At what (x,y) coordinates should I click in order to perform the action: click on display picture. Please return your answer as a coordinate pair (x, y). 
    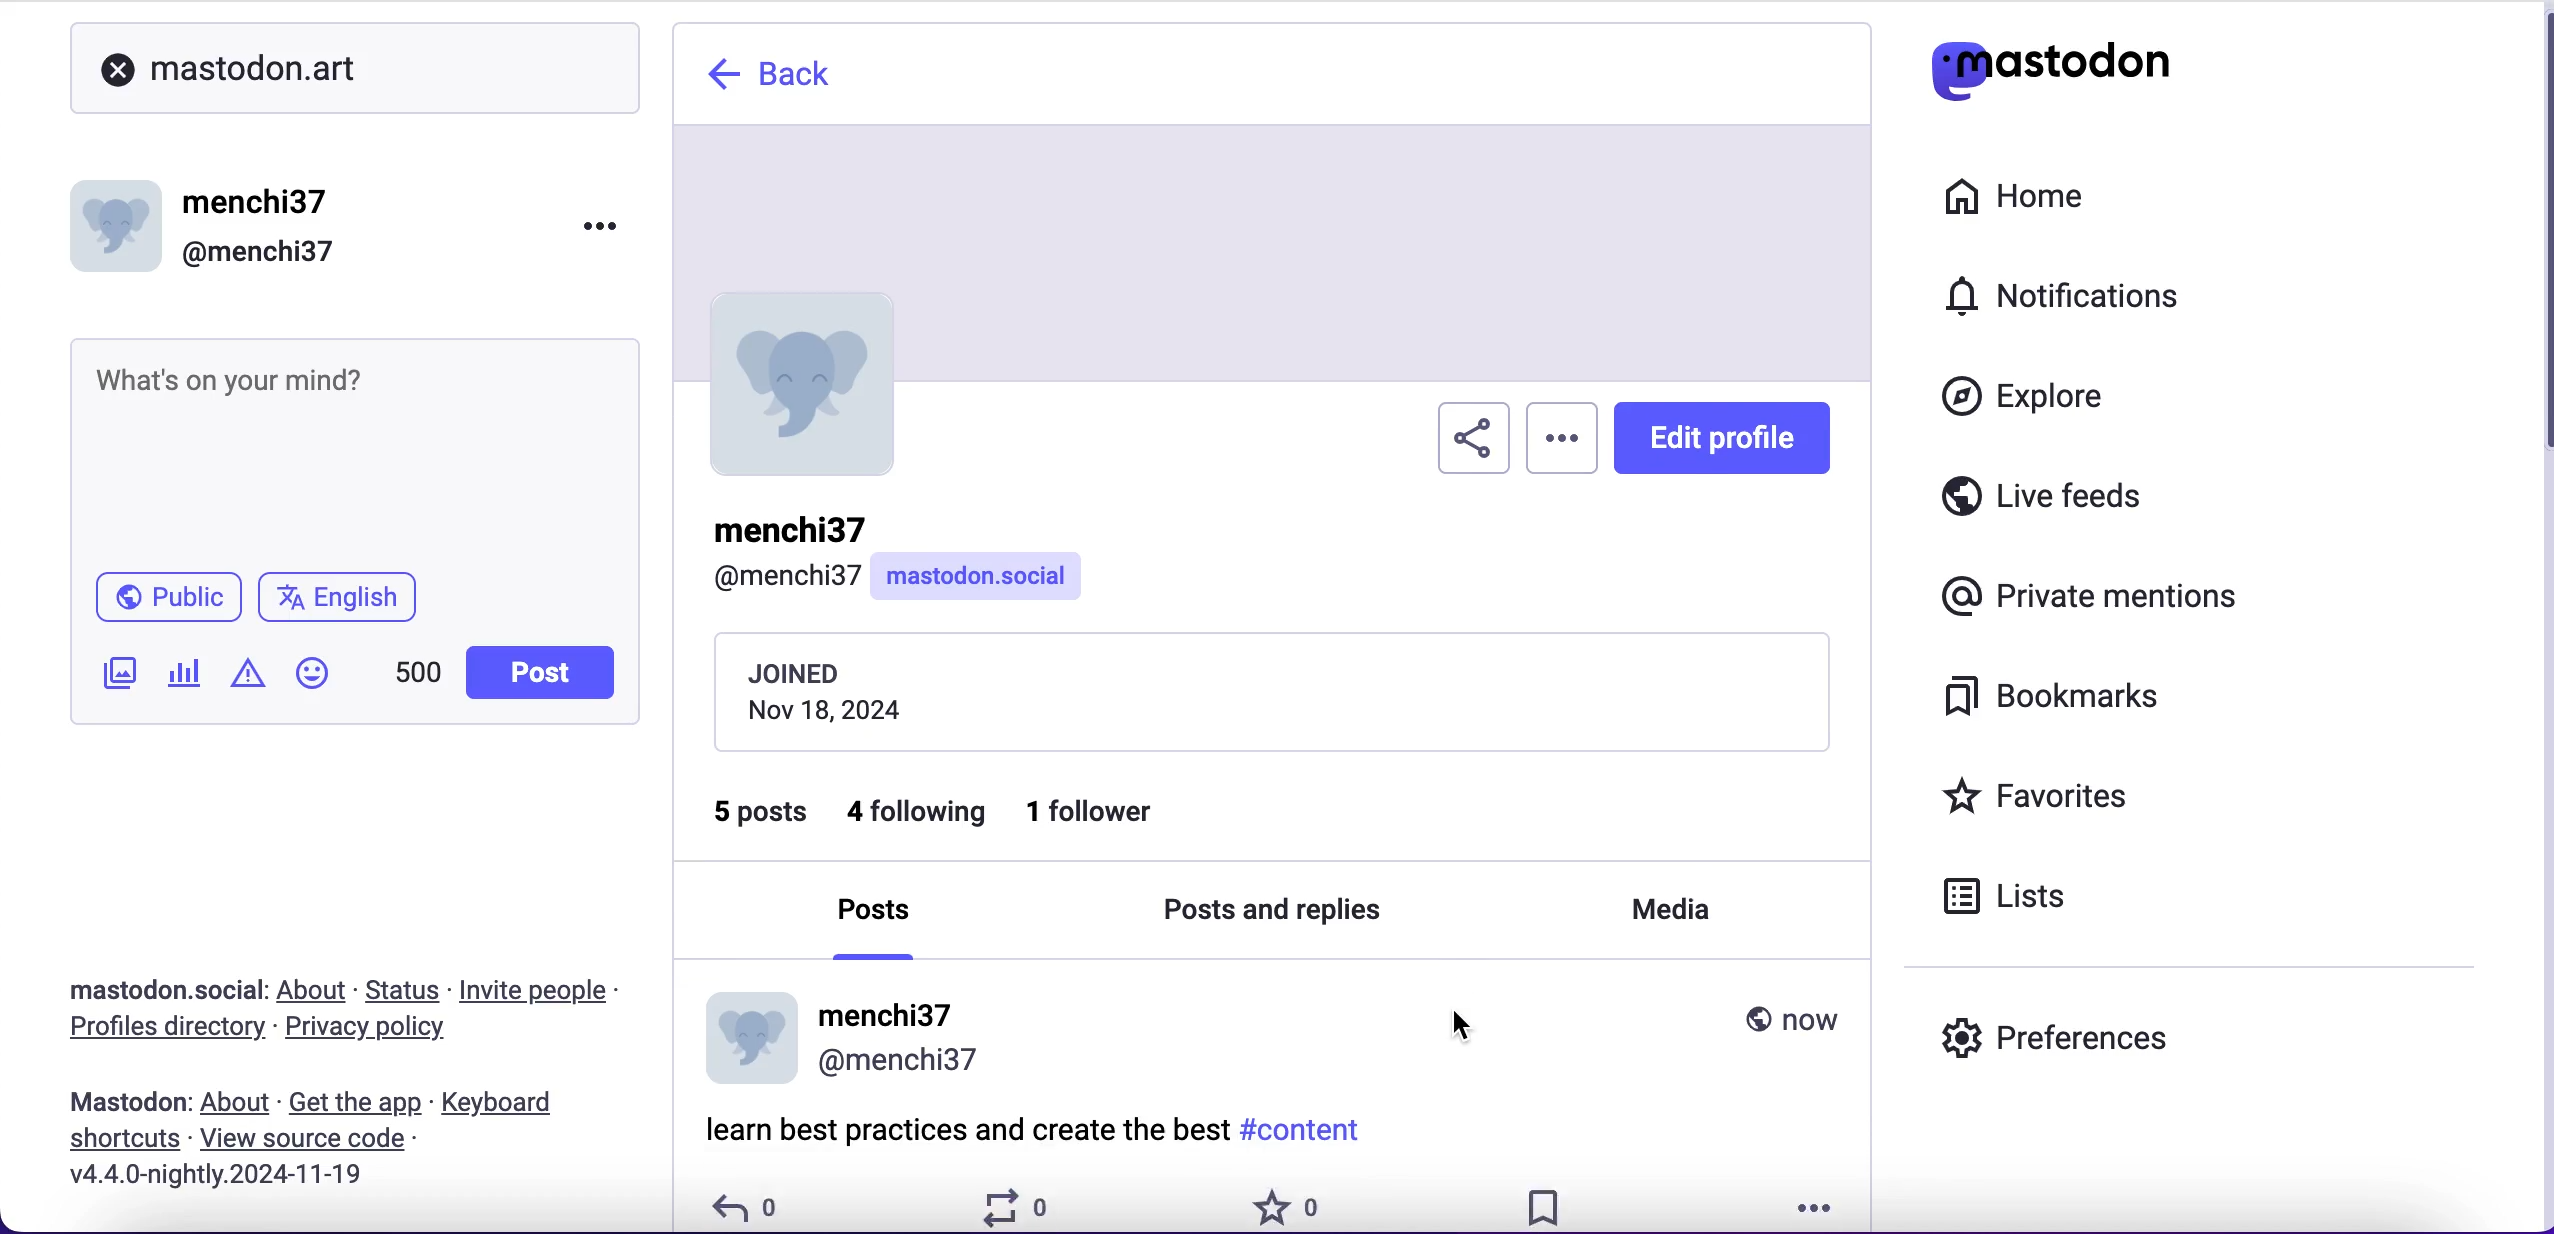
    Looking at the image, I should click on (739, 1037).